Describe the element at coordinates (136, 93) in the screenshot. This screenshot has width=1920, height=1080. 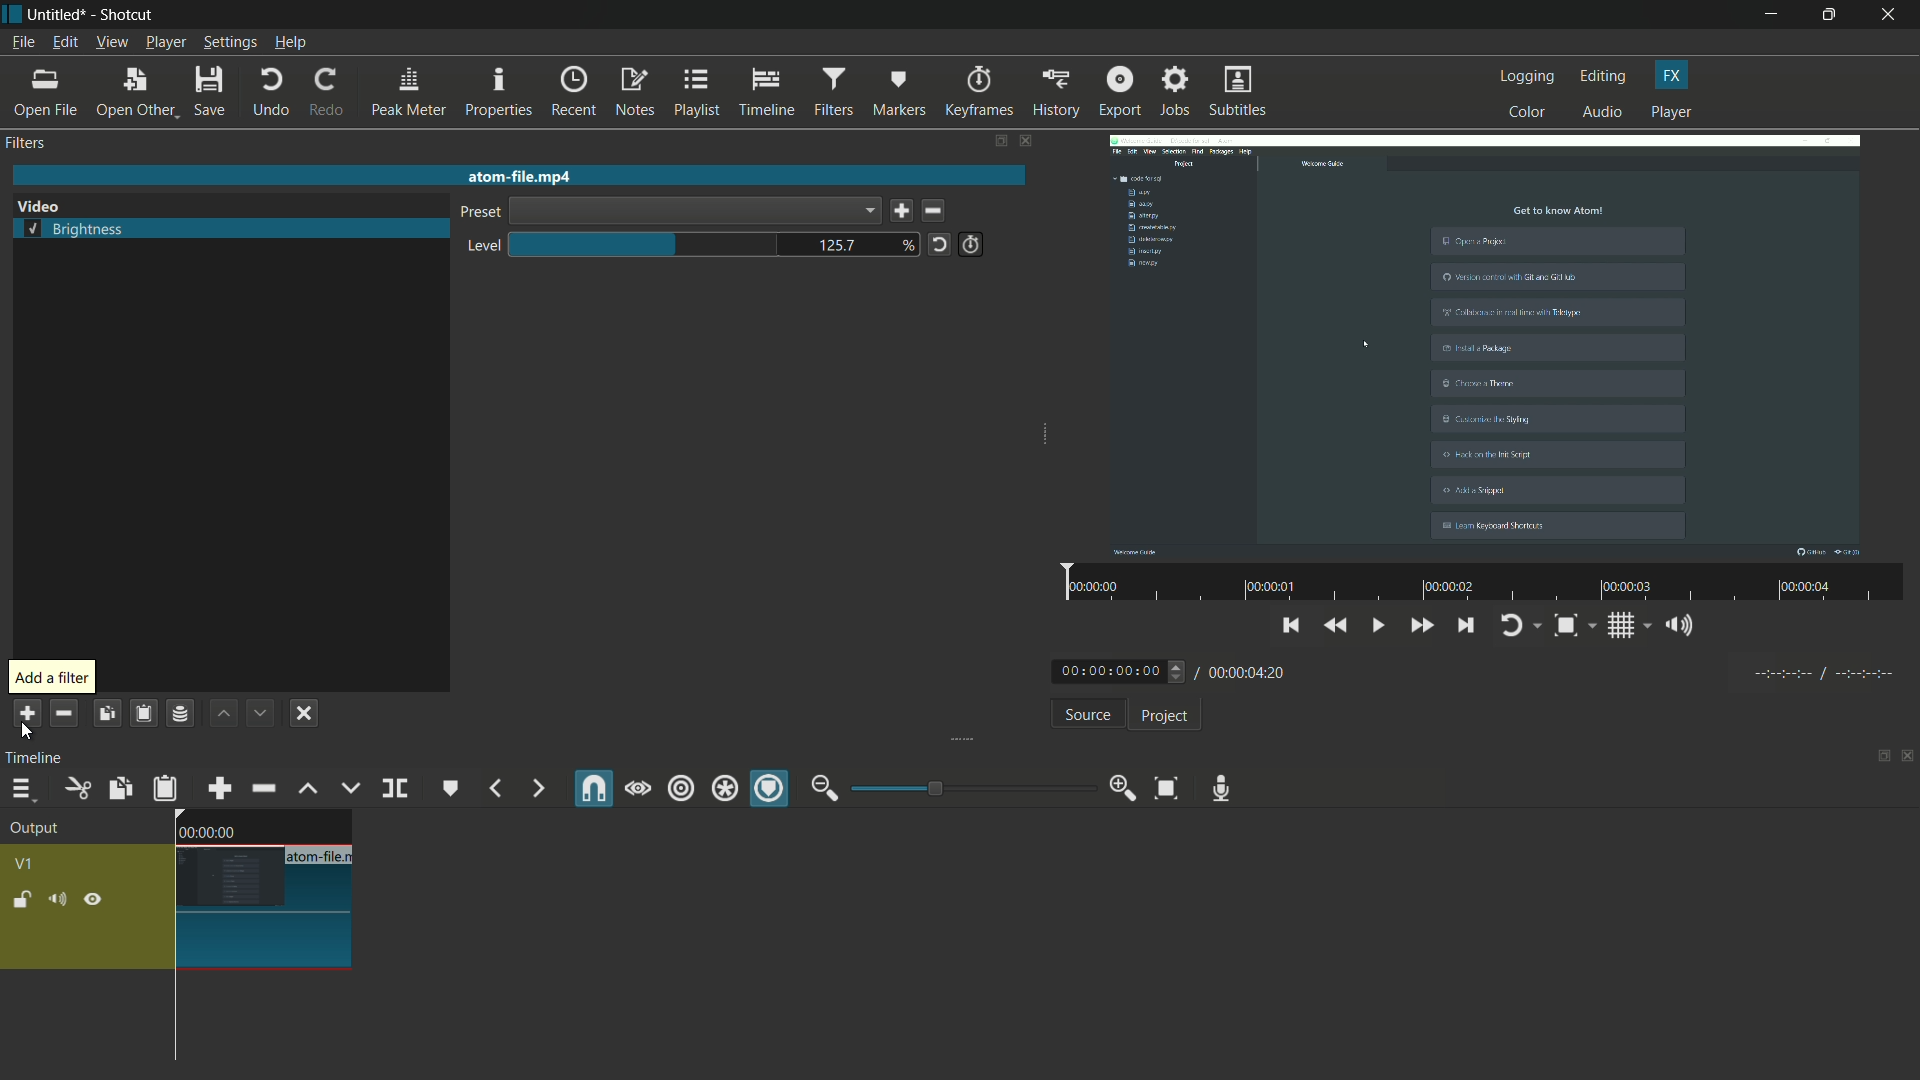
I see `open other` at that location.